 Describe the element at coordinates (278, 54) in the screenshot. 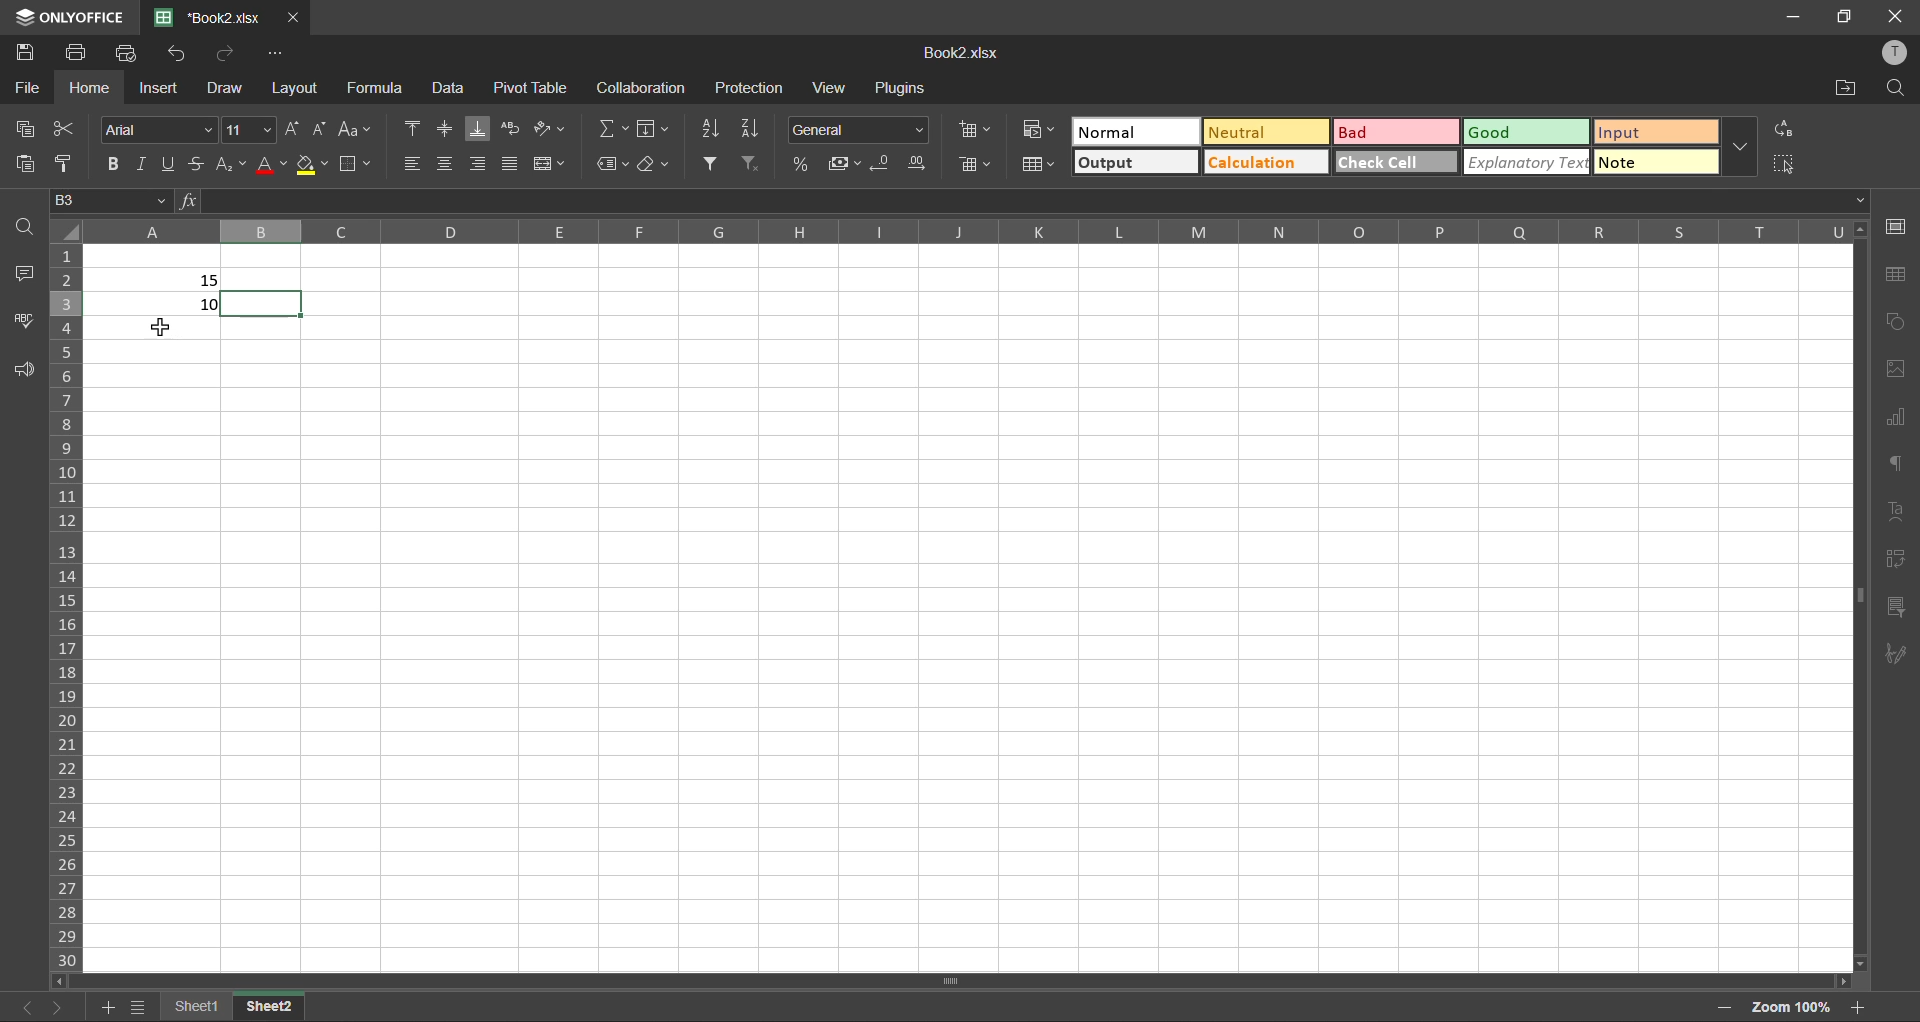

I see `customize quick access toolbar` at that location.